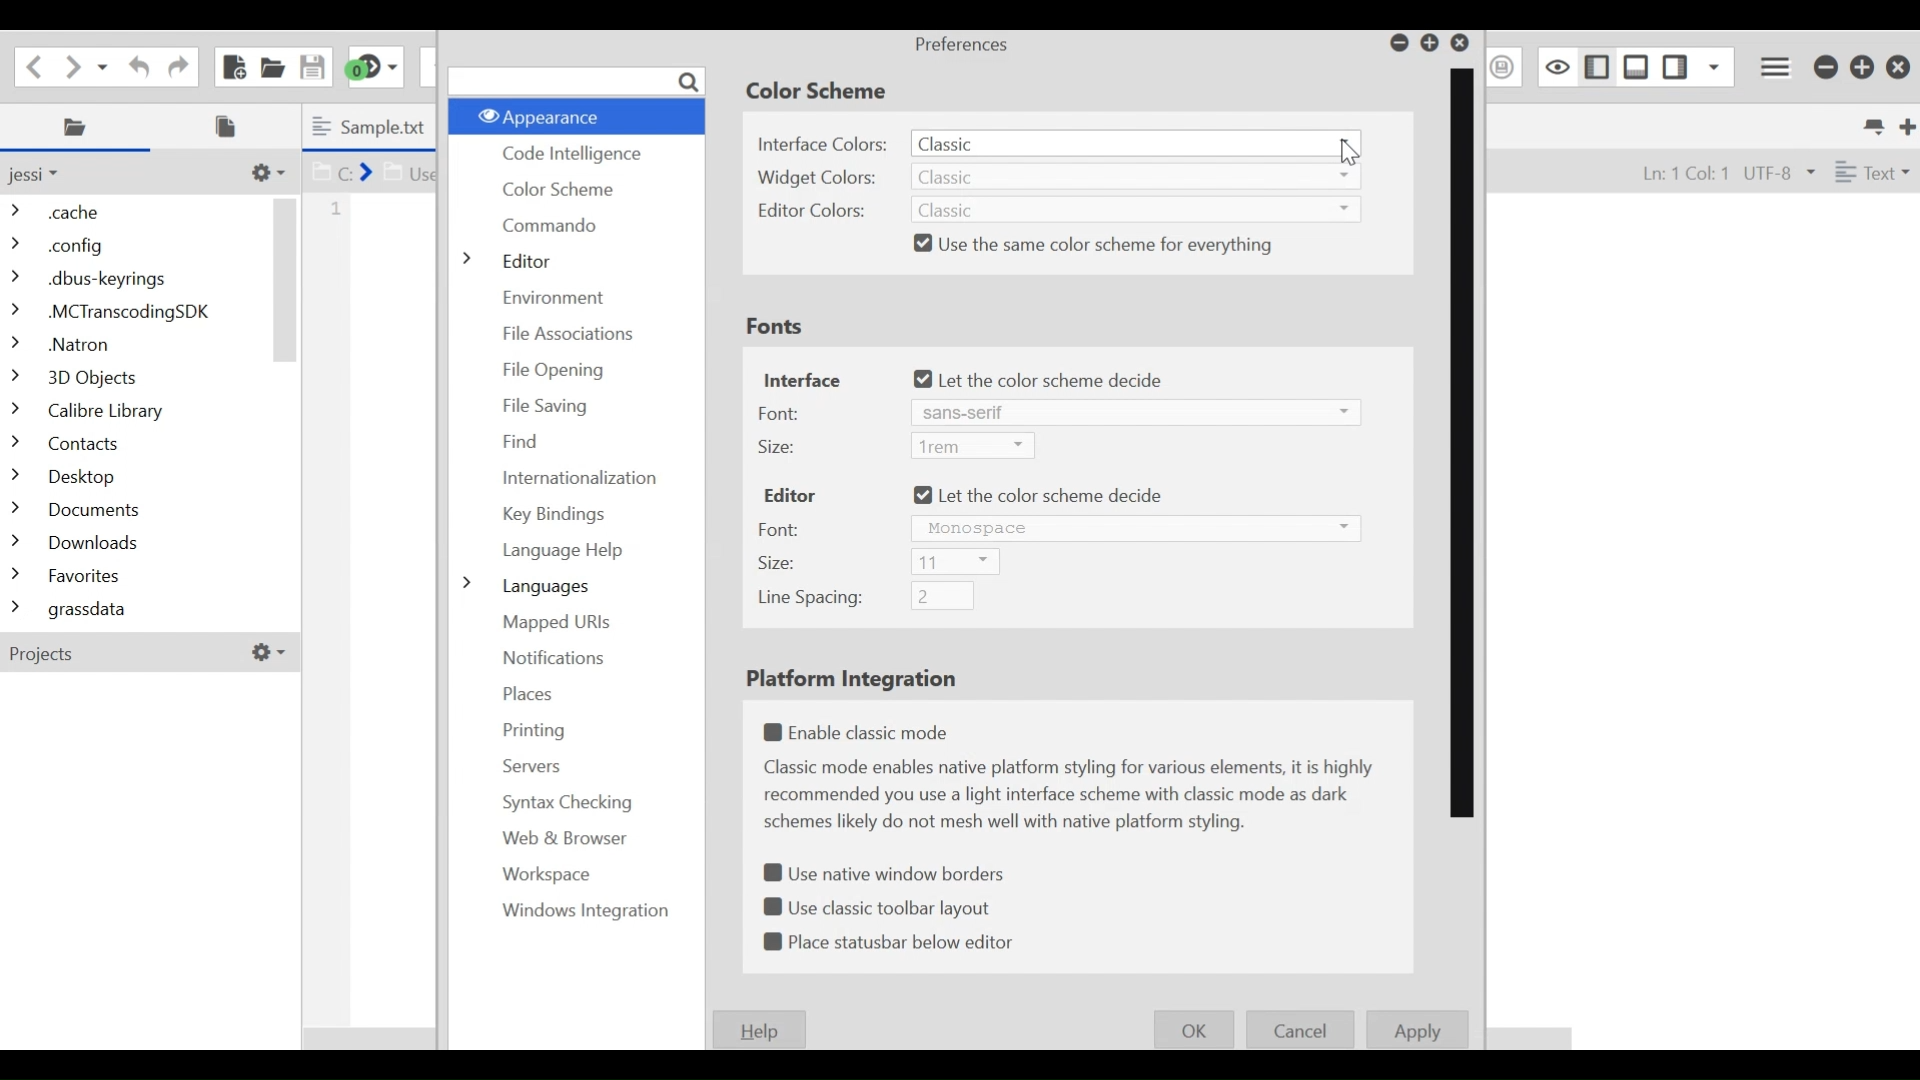 The image size is (1920, 1080). I want to click on Application menu, so click(1777, 64).